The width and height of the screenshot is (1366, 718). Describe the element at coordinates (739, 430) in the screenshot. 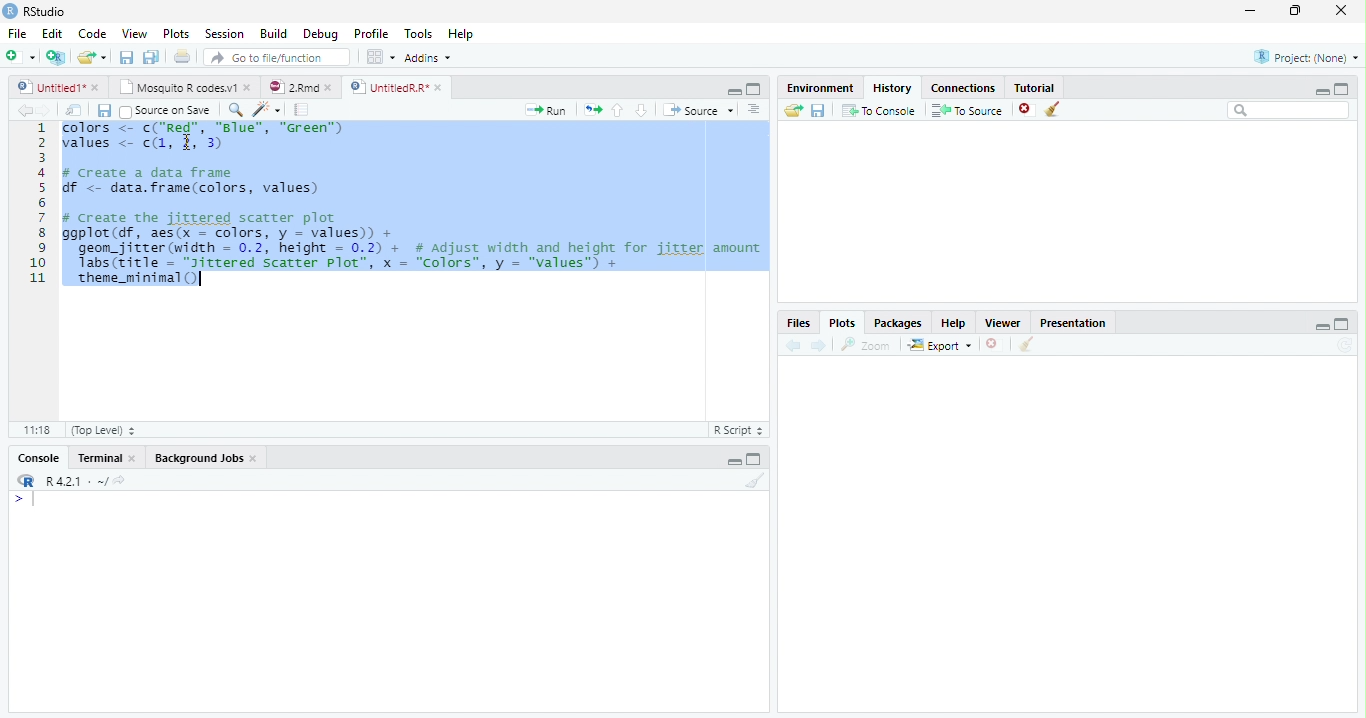

I see `R Script` at that location.